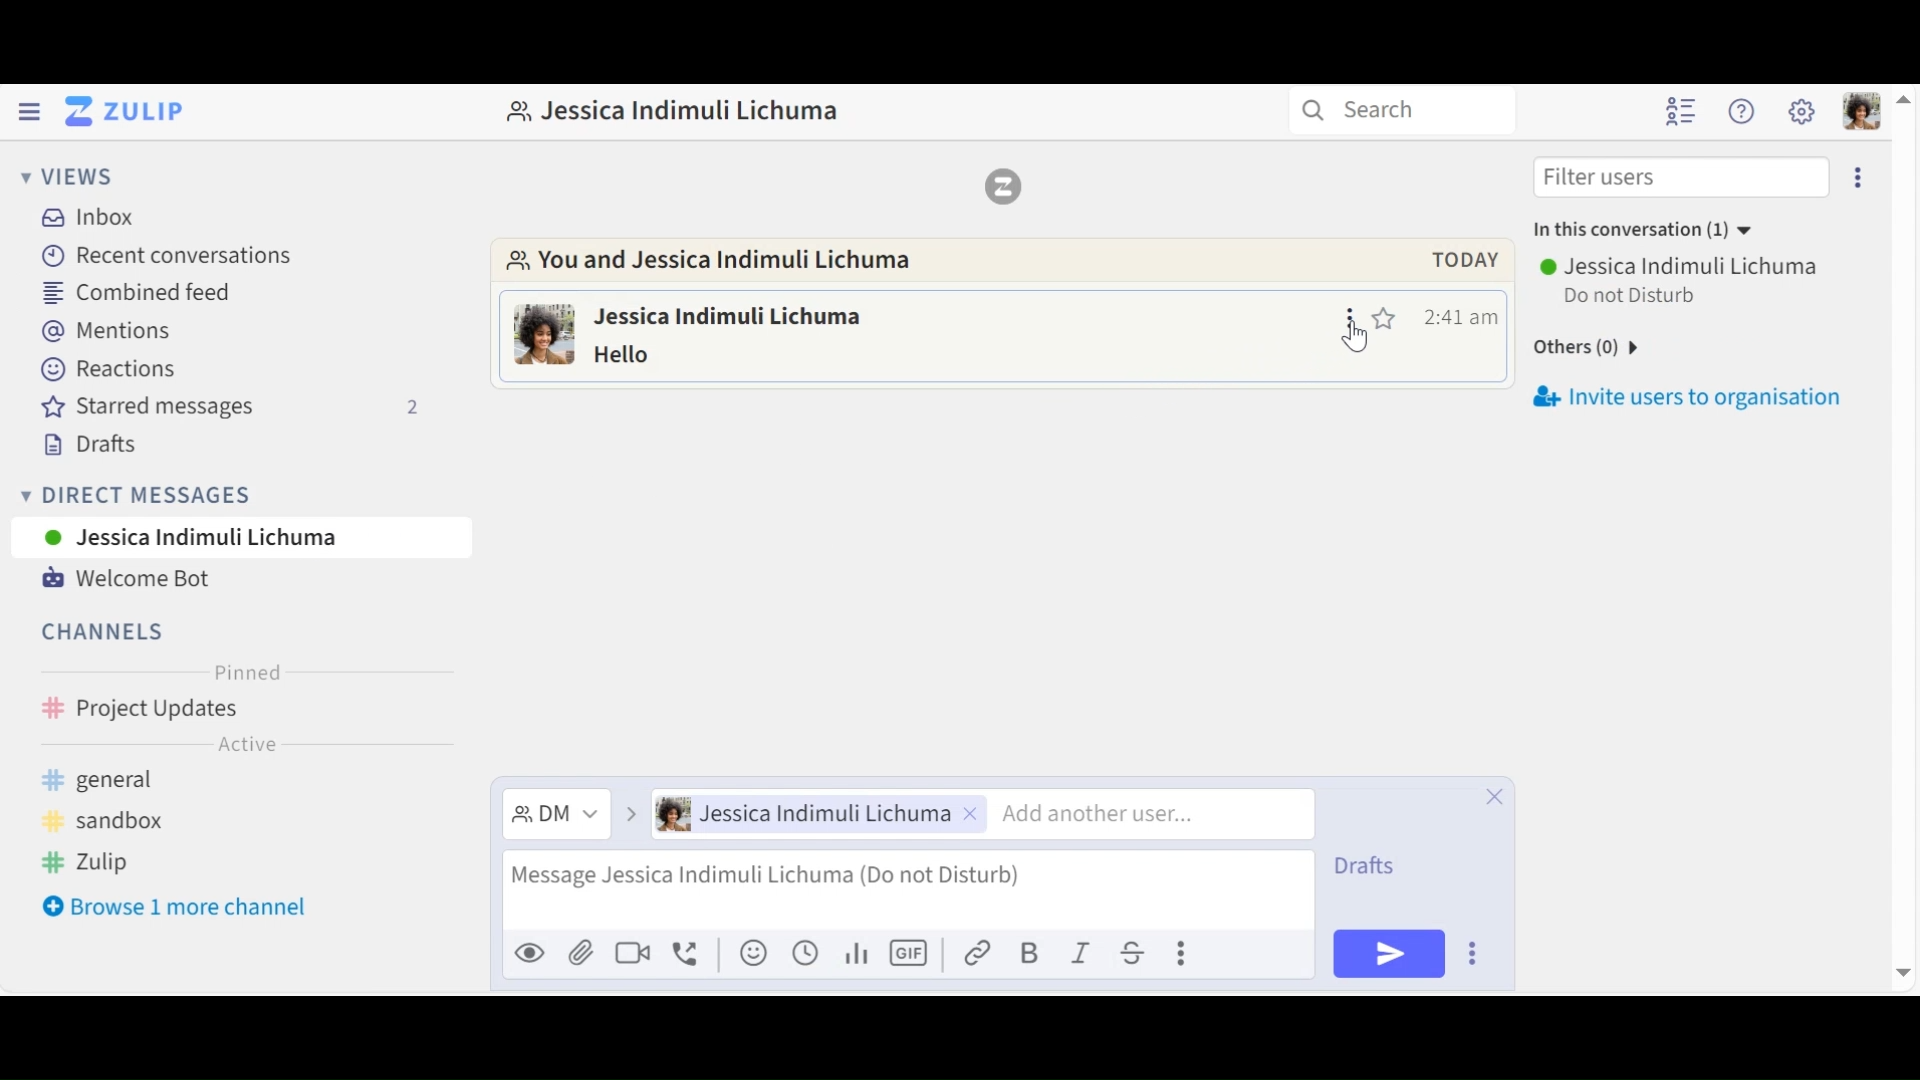 Image resolution: width=1920 pixels, height=1080 pixels. I want to click on Channels, so click(105, 634).